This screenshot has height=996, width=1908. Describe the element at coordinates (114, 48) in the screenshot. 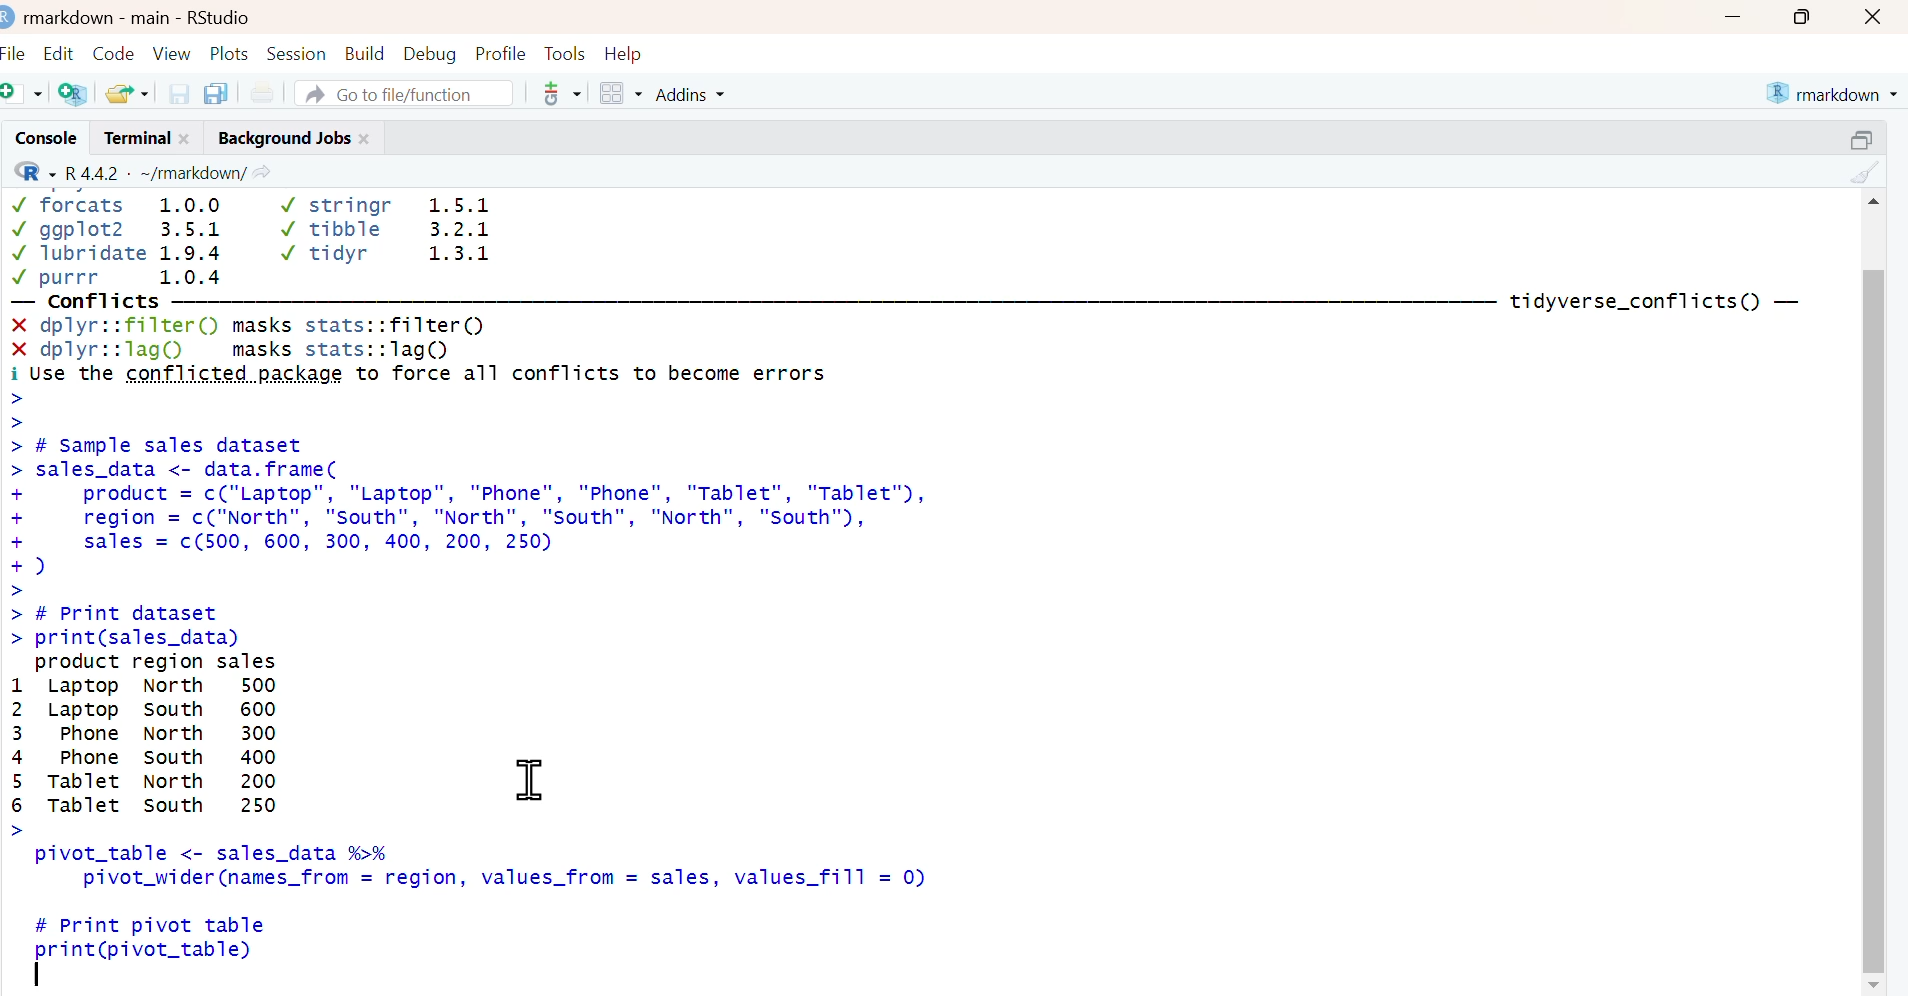

I see `Code` at that location.